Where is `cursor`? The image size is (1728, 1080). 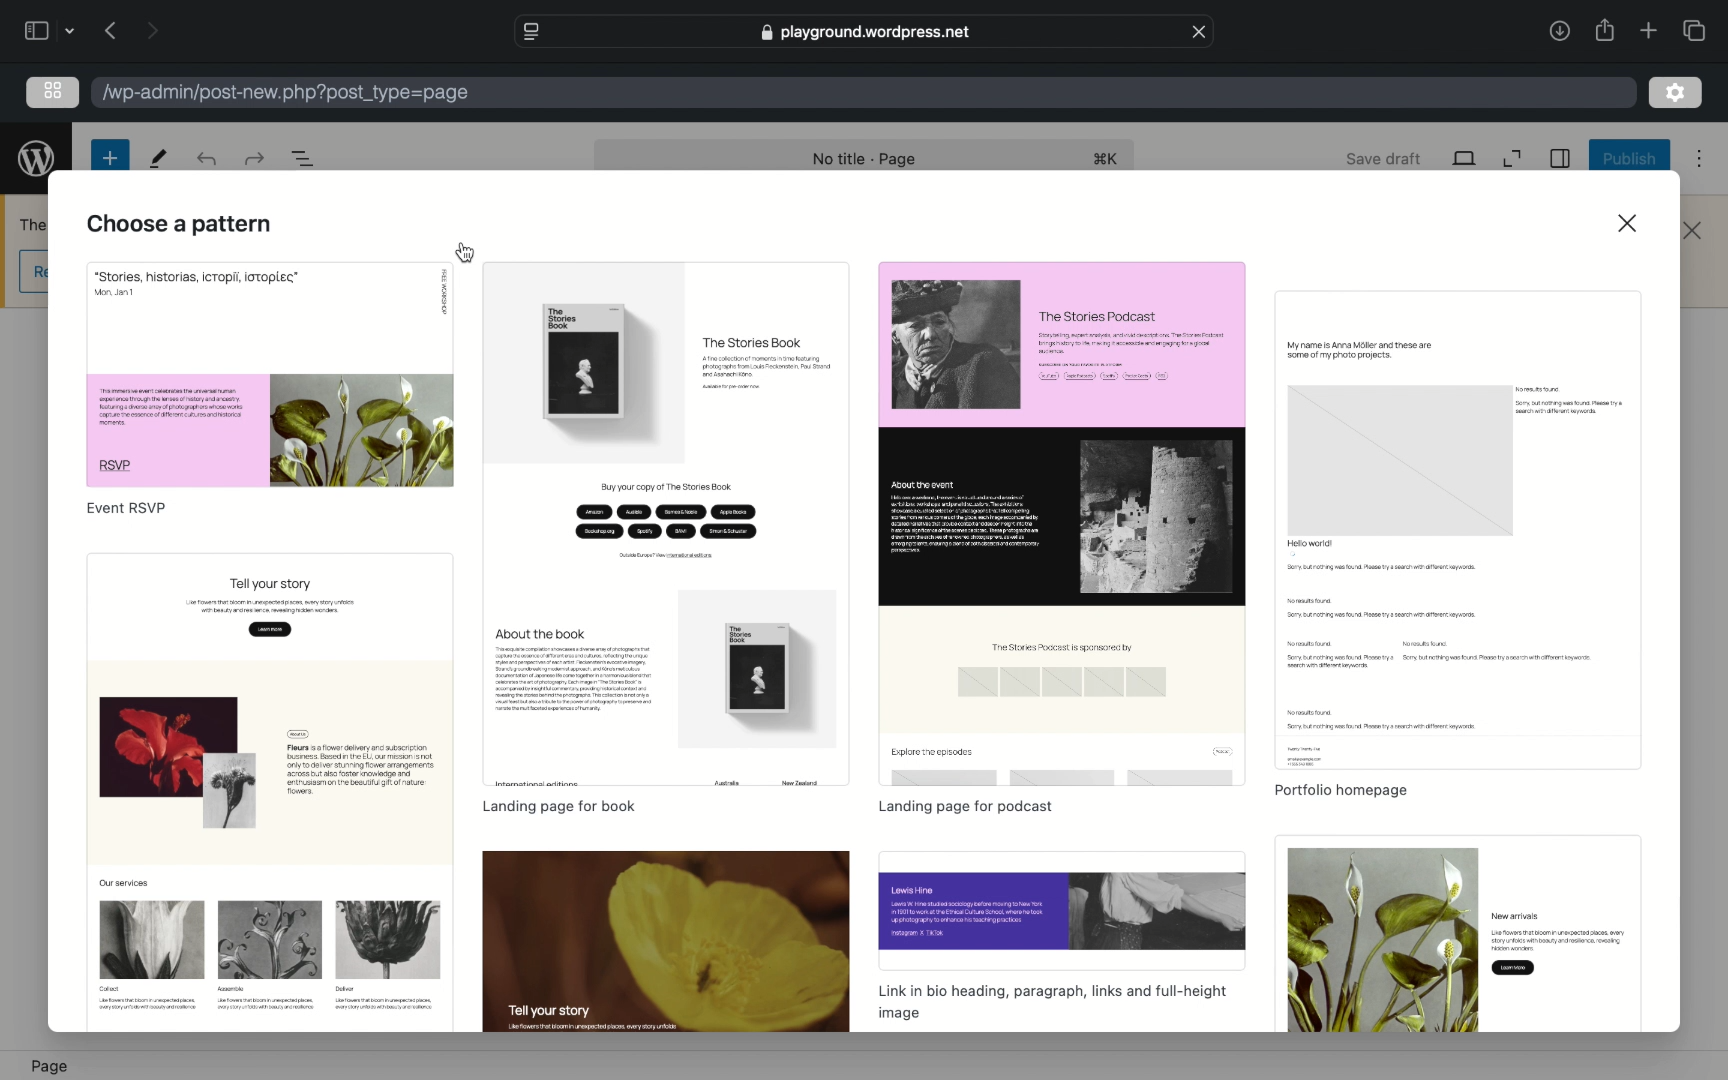 cursor is located at coordinates (464, 252).